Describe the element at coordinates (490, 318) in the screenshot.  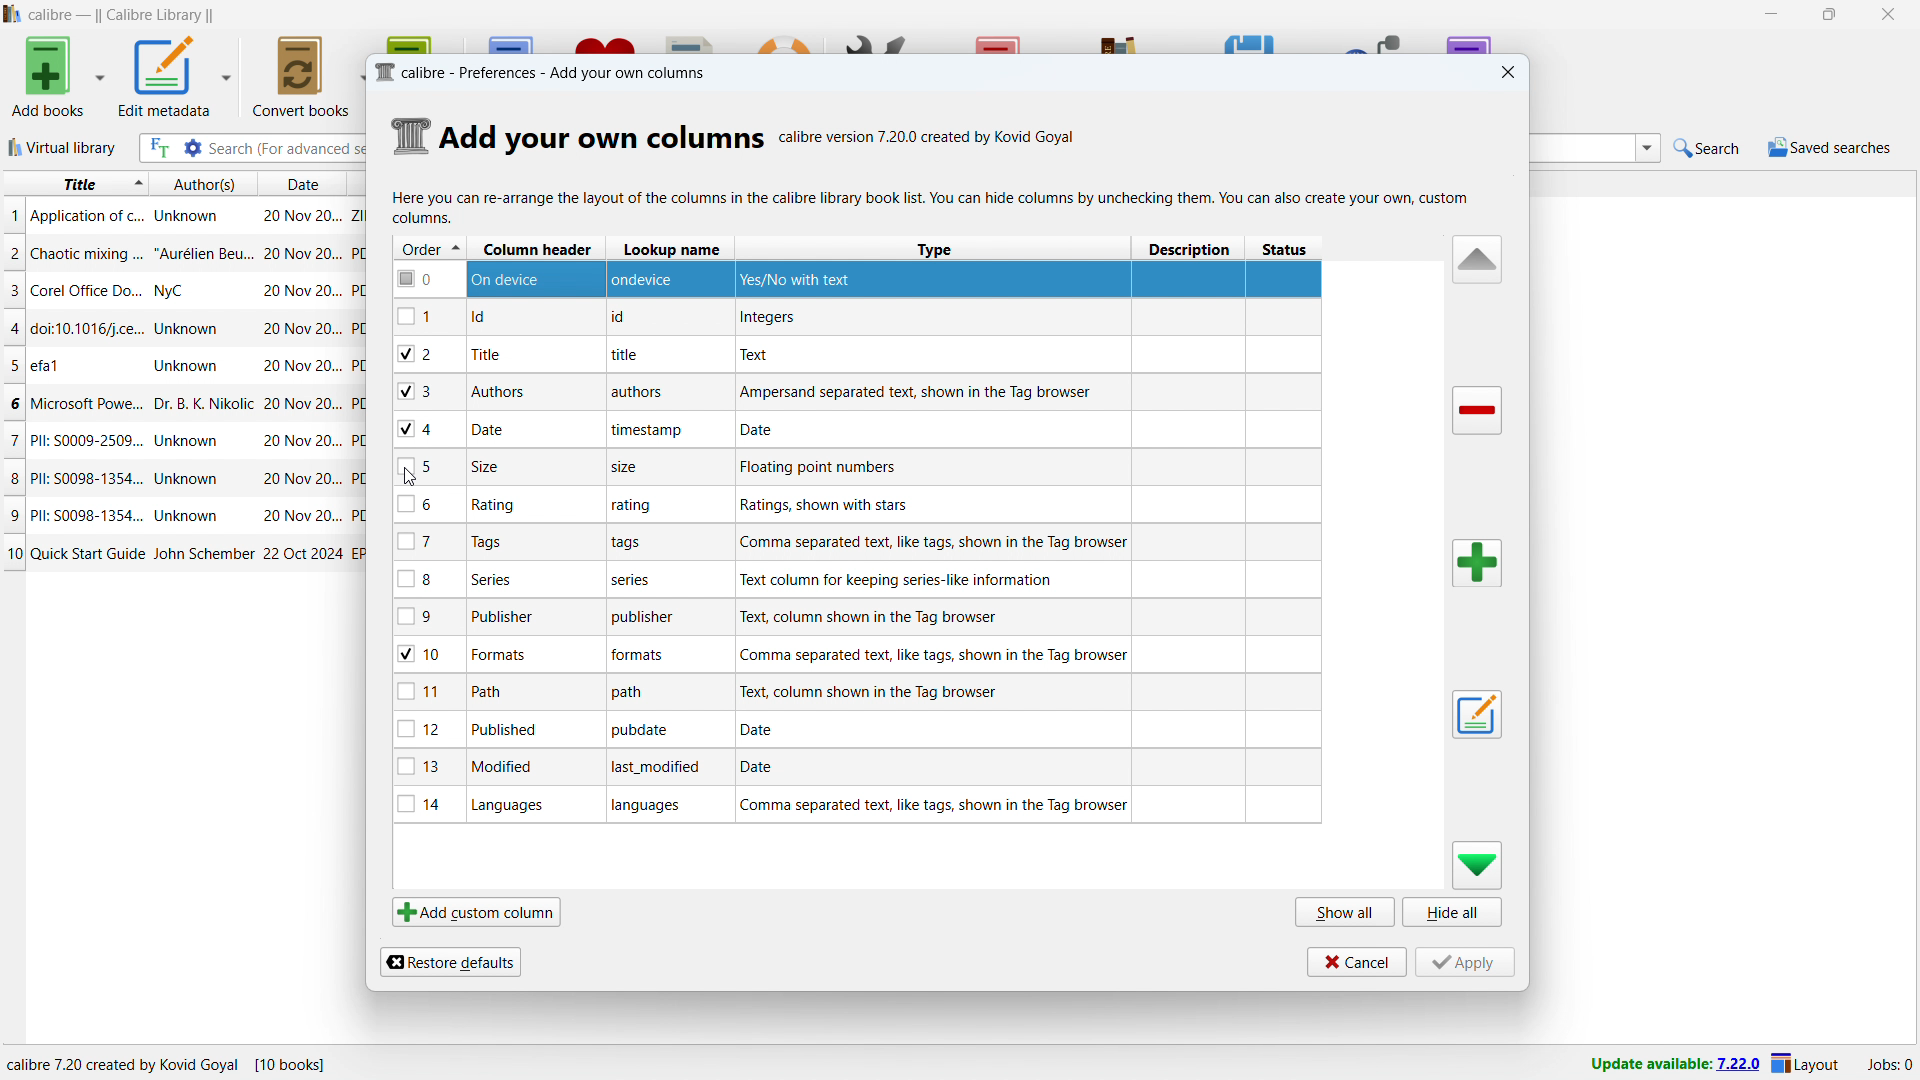
I see `id` at that location.